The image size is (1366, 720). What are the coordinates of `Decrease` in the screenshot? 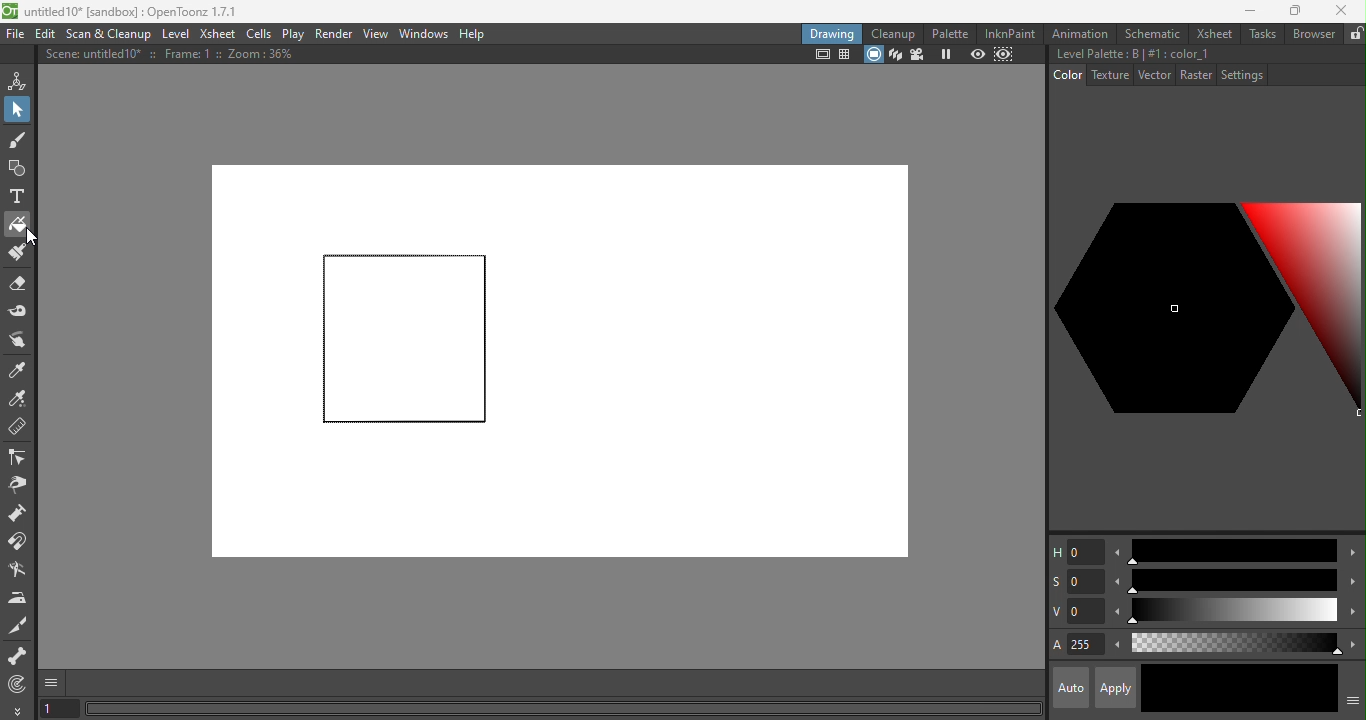 It's located at (1116, 613).